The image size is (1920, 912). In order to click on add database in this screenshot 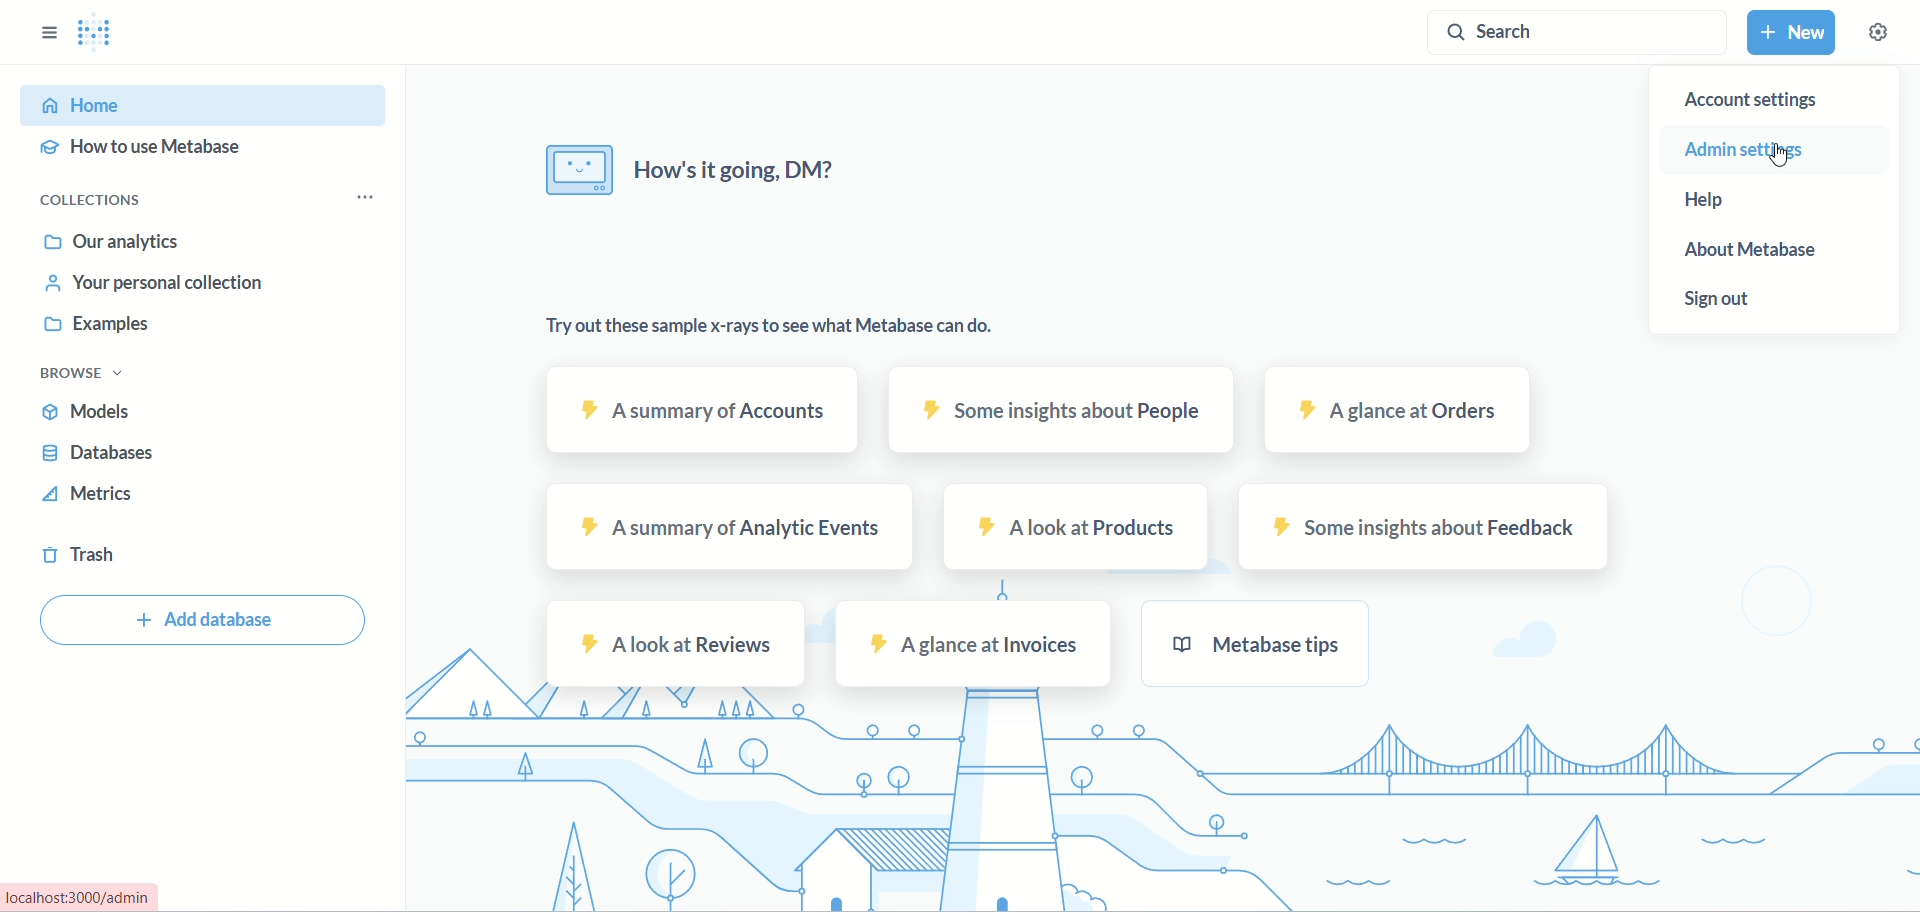, I will do `click(201, 625)`.